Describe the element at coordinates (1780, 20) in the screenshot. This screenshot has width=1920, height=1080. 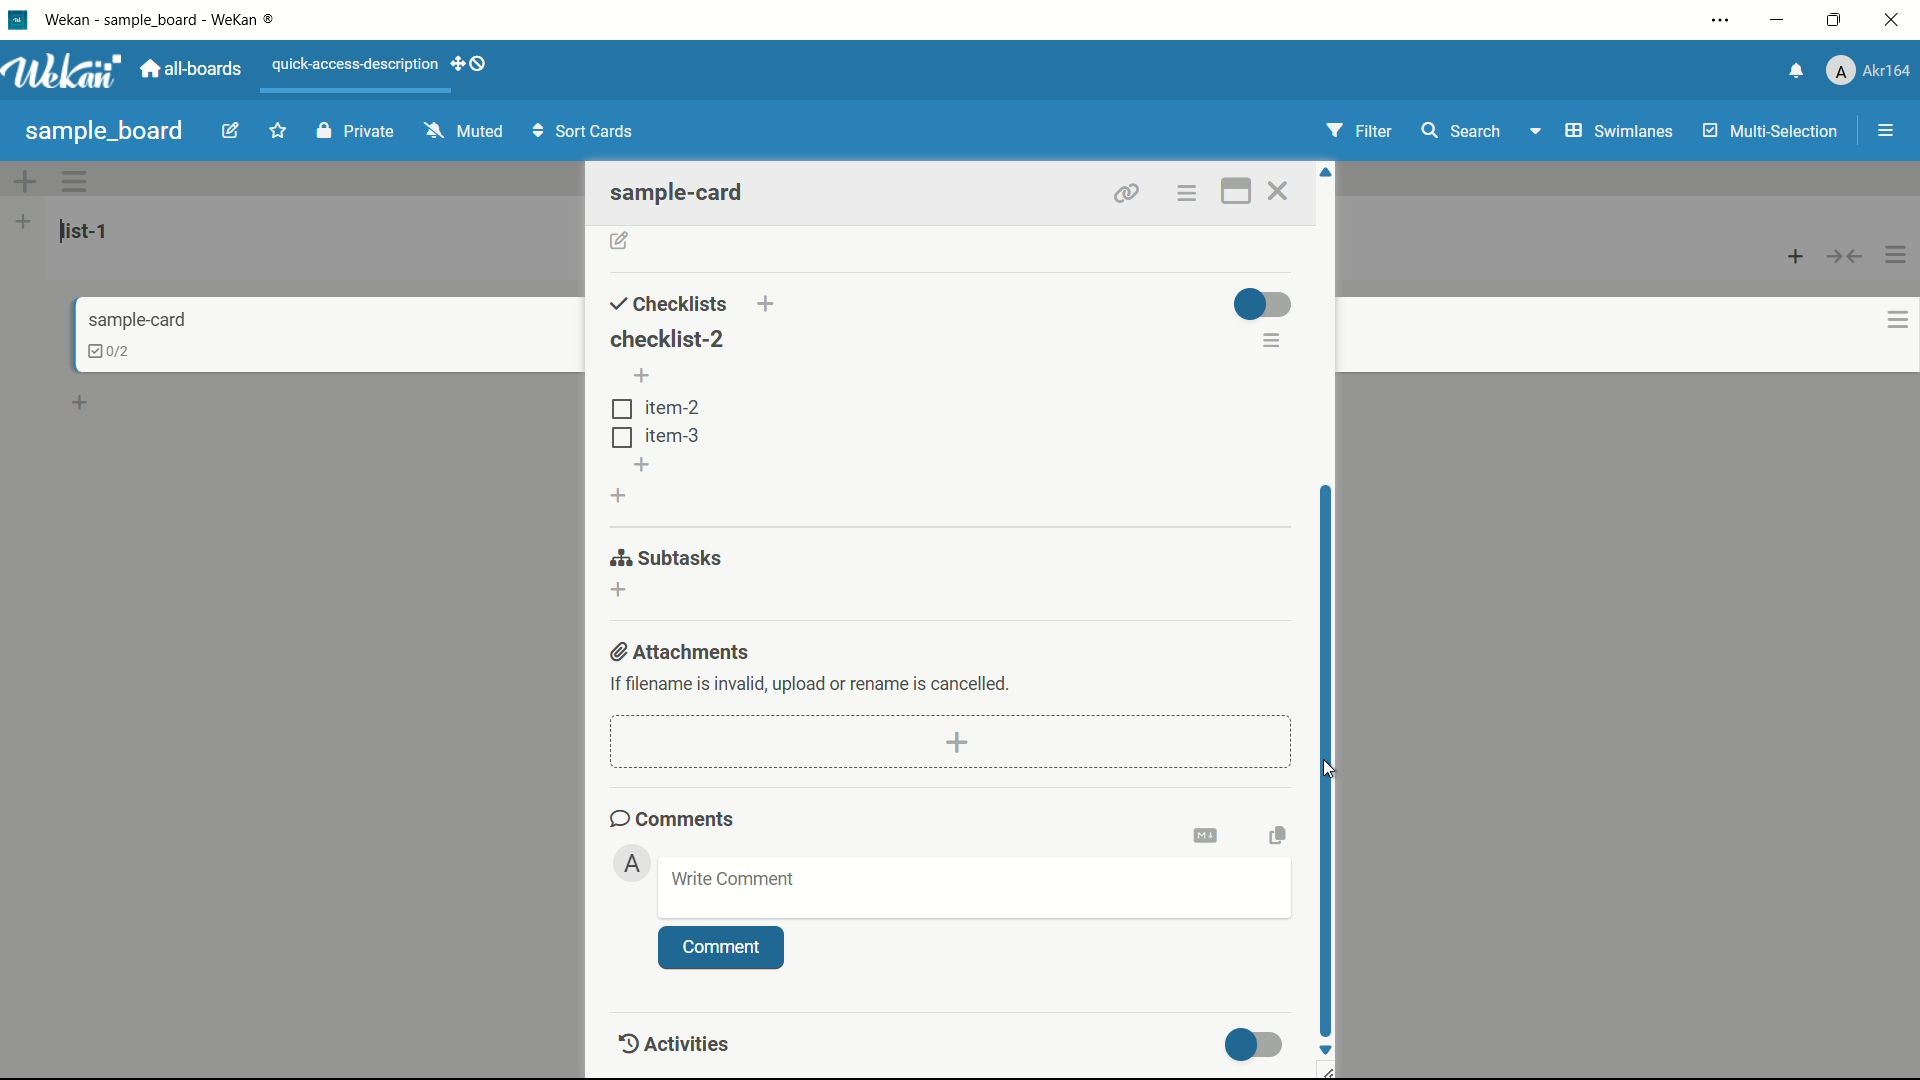
I see `minimize` at that location.